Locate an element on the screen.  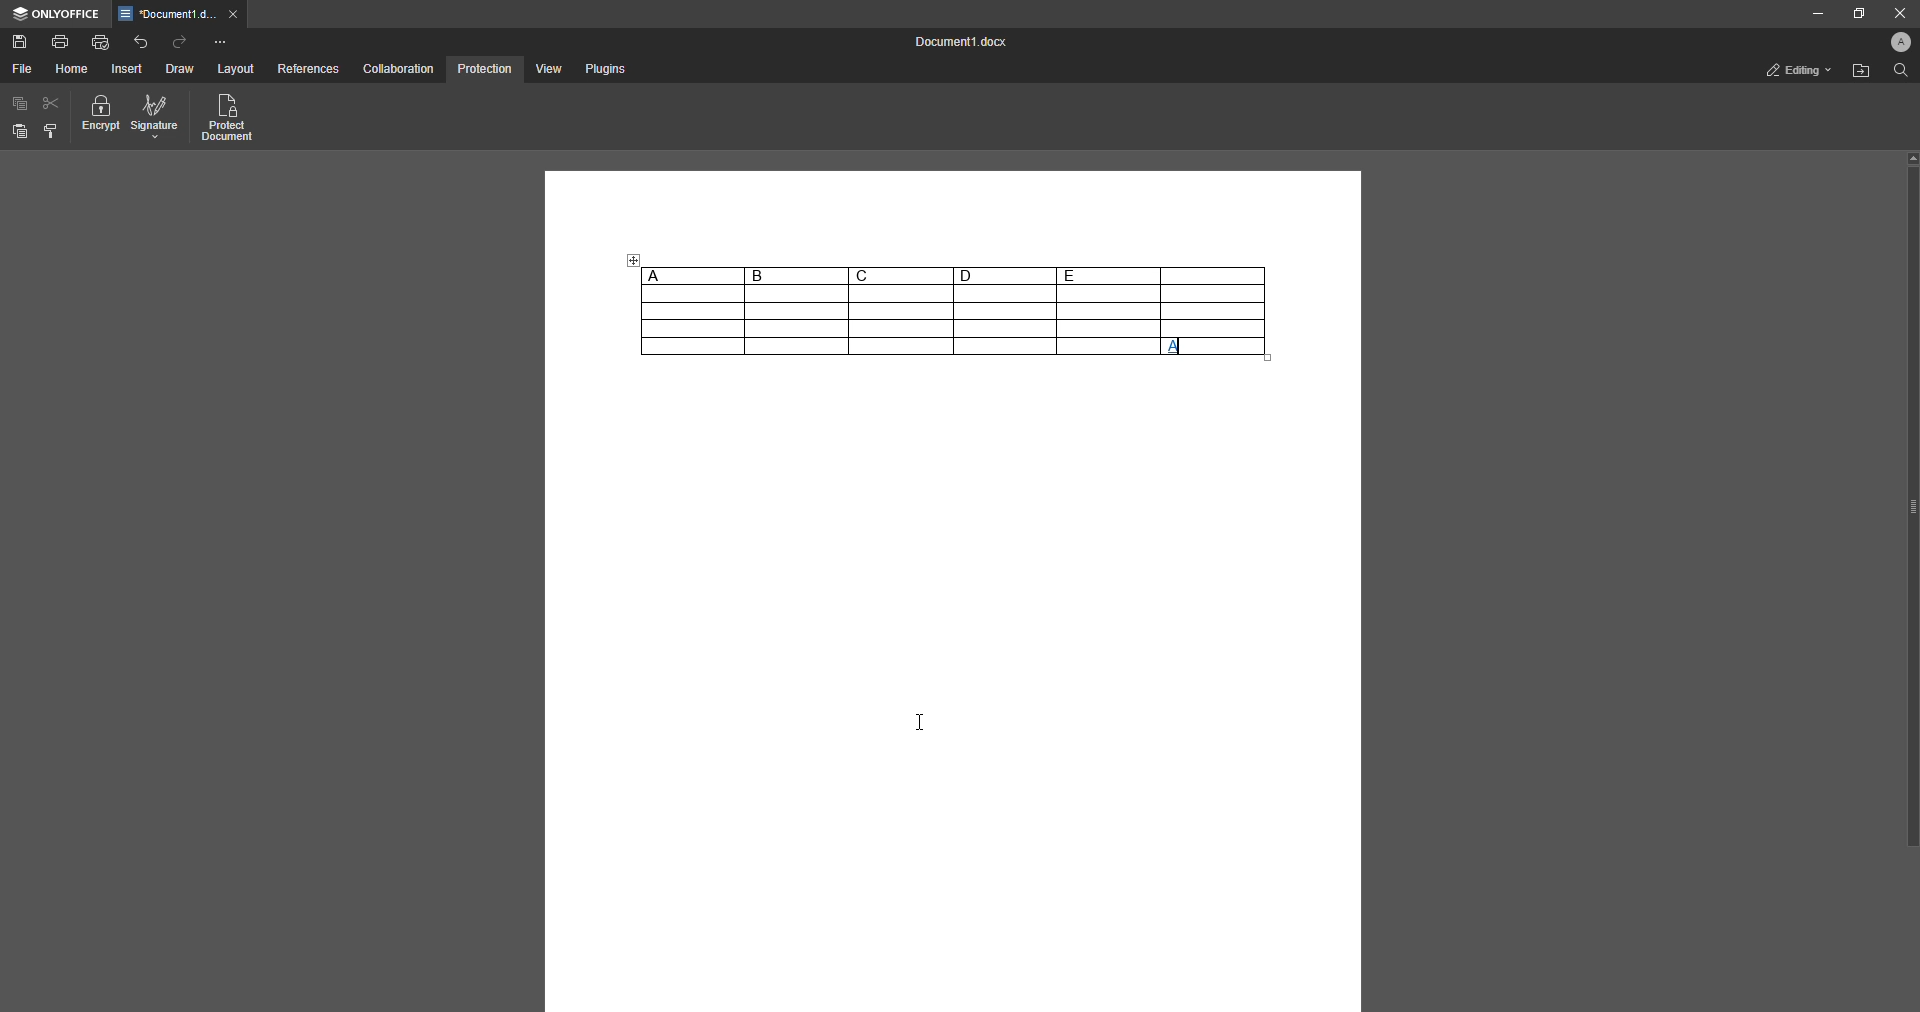
layout is located at coordinates (238, 70).